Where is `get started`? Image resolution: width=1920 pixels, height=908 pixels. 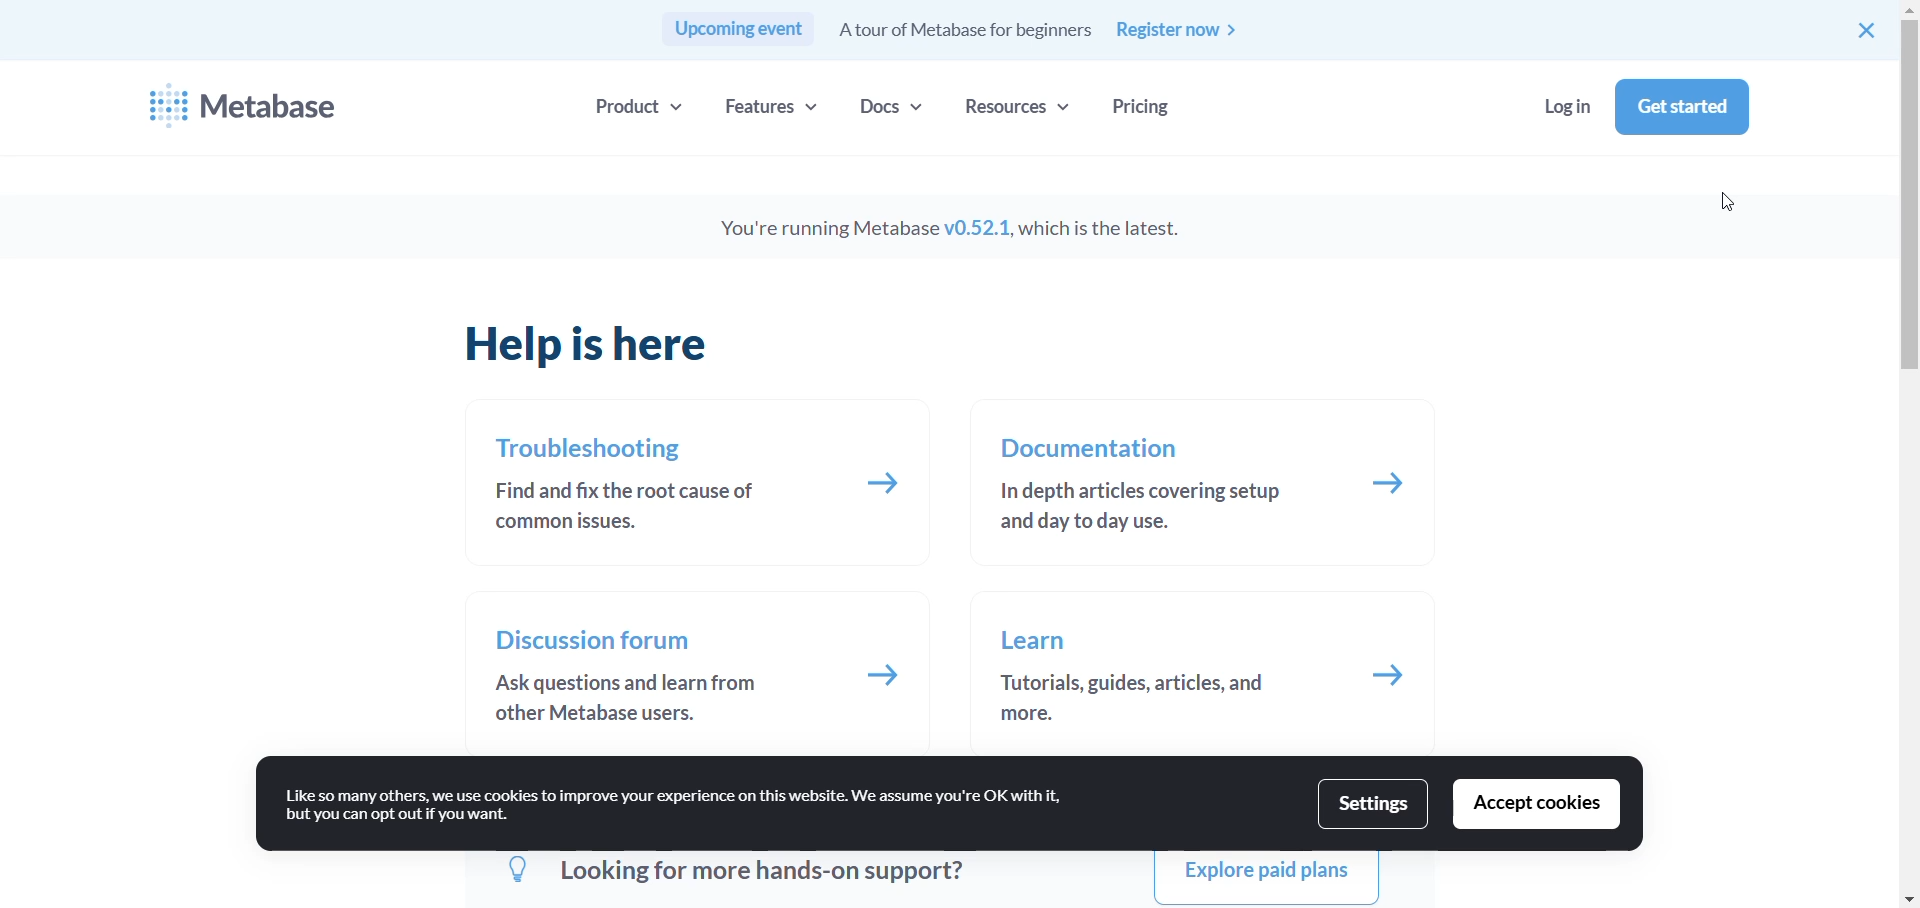 get started is located at coordinates (1684, 108).